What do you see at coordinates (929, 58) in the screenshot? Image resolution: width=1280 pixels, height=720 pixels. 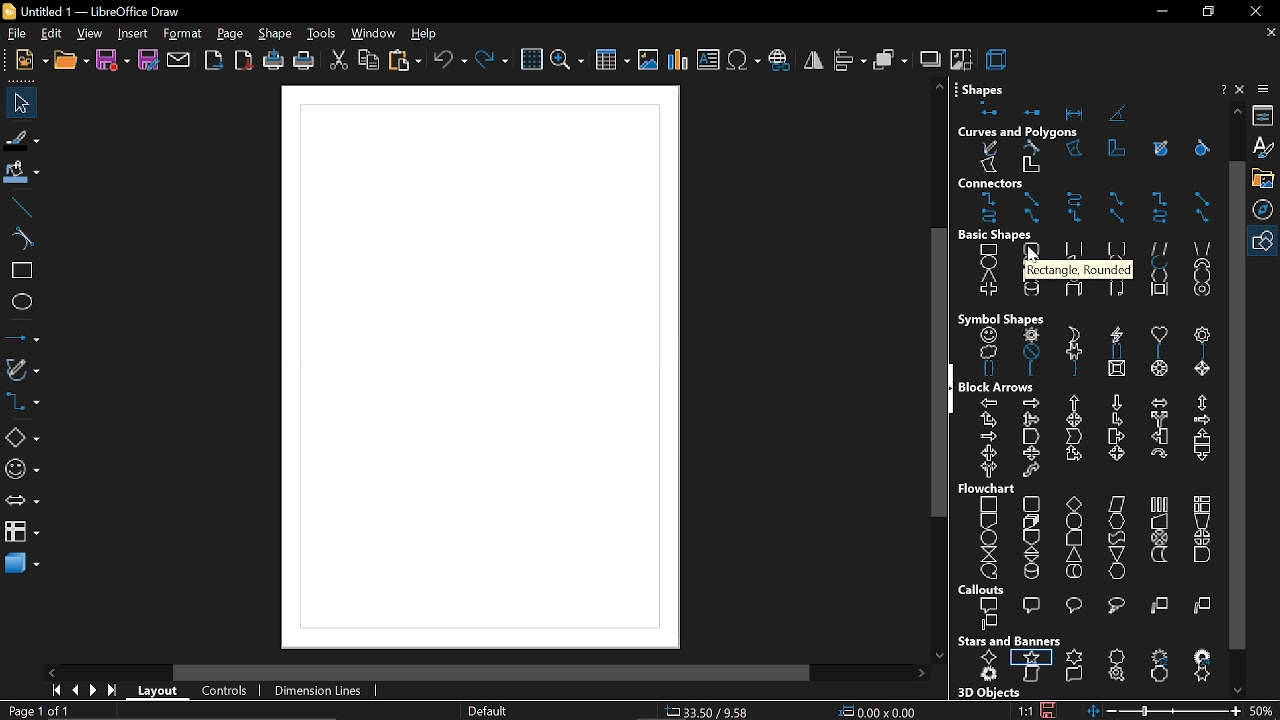 I see `shadow` at bounding box center [929, 58].